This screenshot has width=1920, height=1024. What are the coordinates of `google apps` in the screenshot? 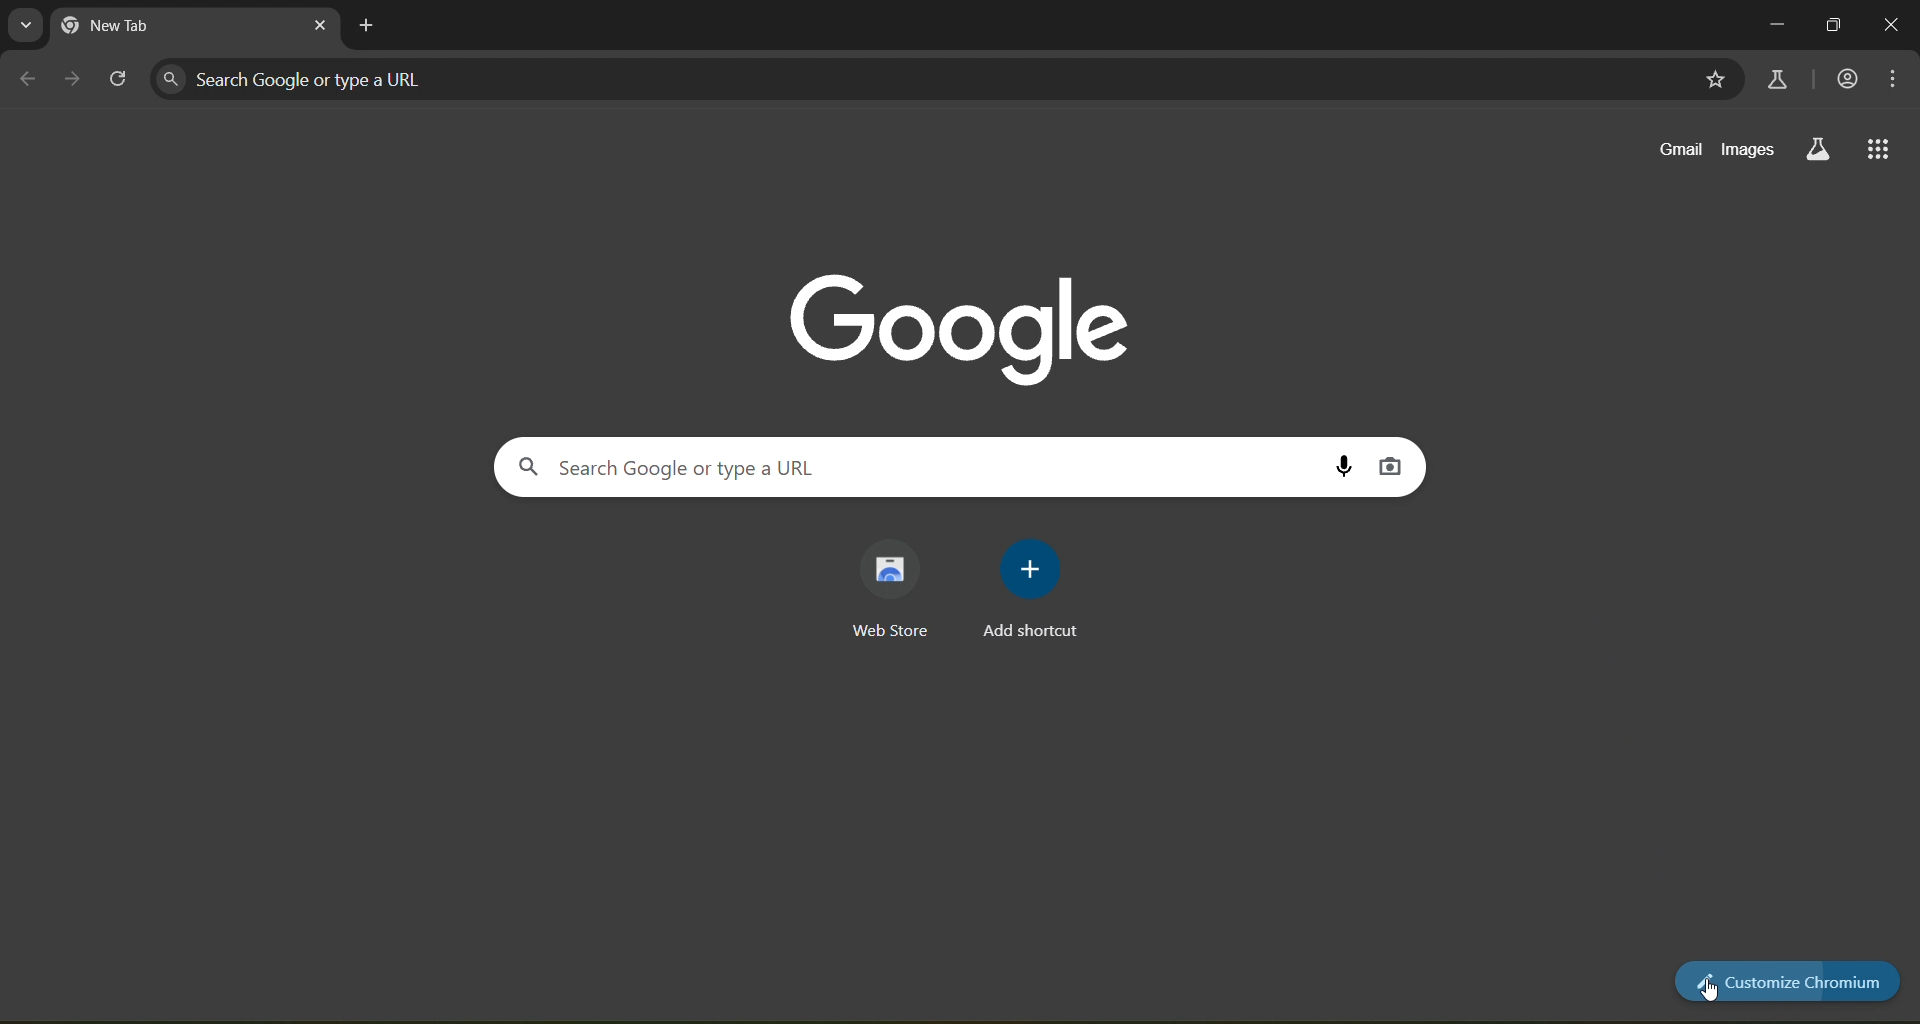 It's located at (1882, 149).